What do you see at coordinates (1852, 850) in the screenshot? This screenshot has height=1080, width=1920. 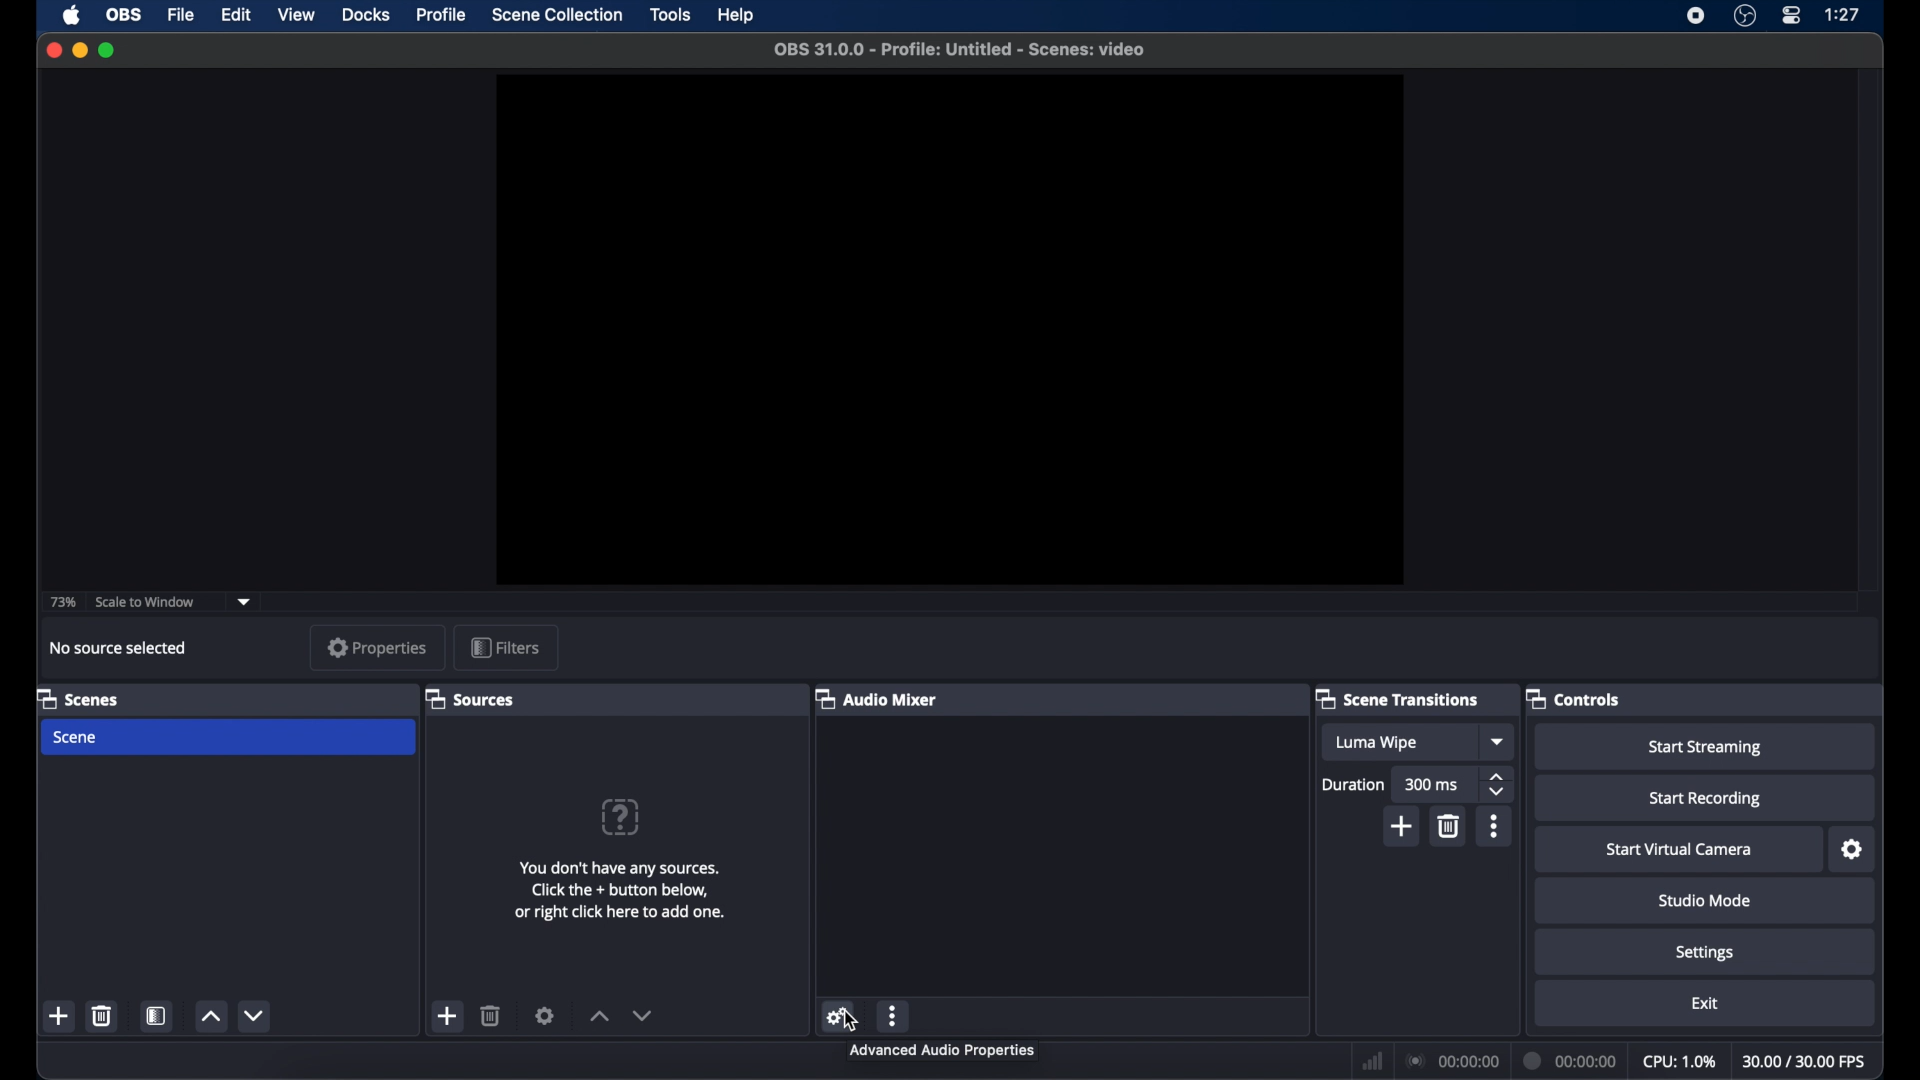 I see `settings` at bounding box center [1852, 850].